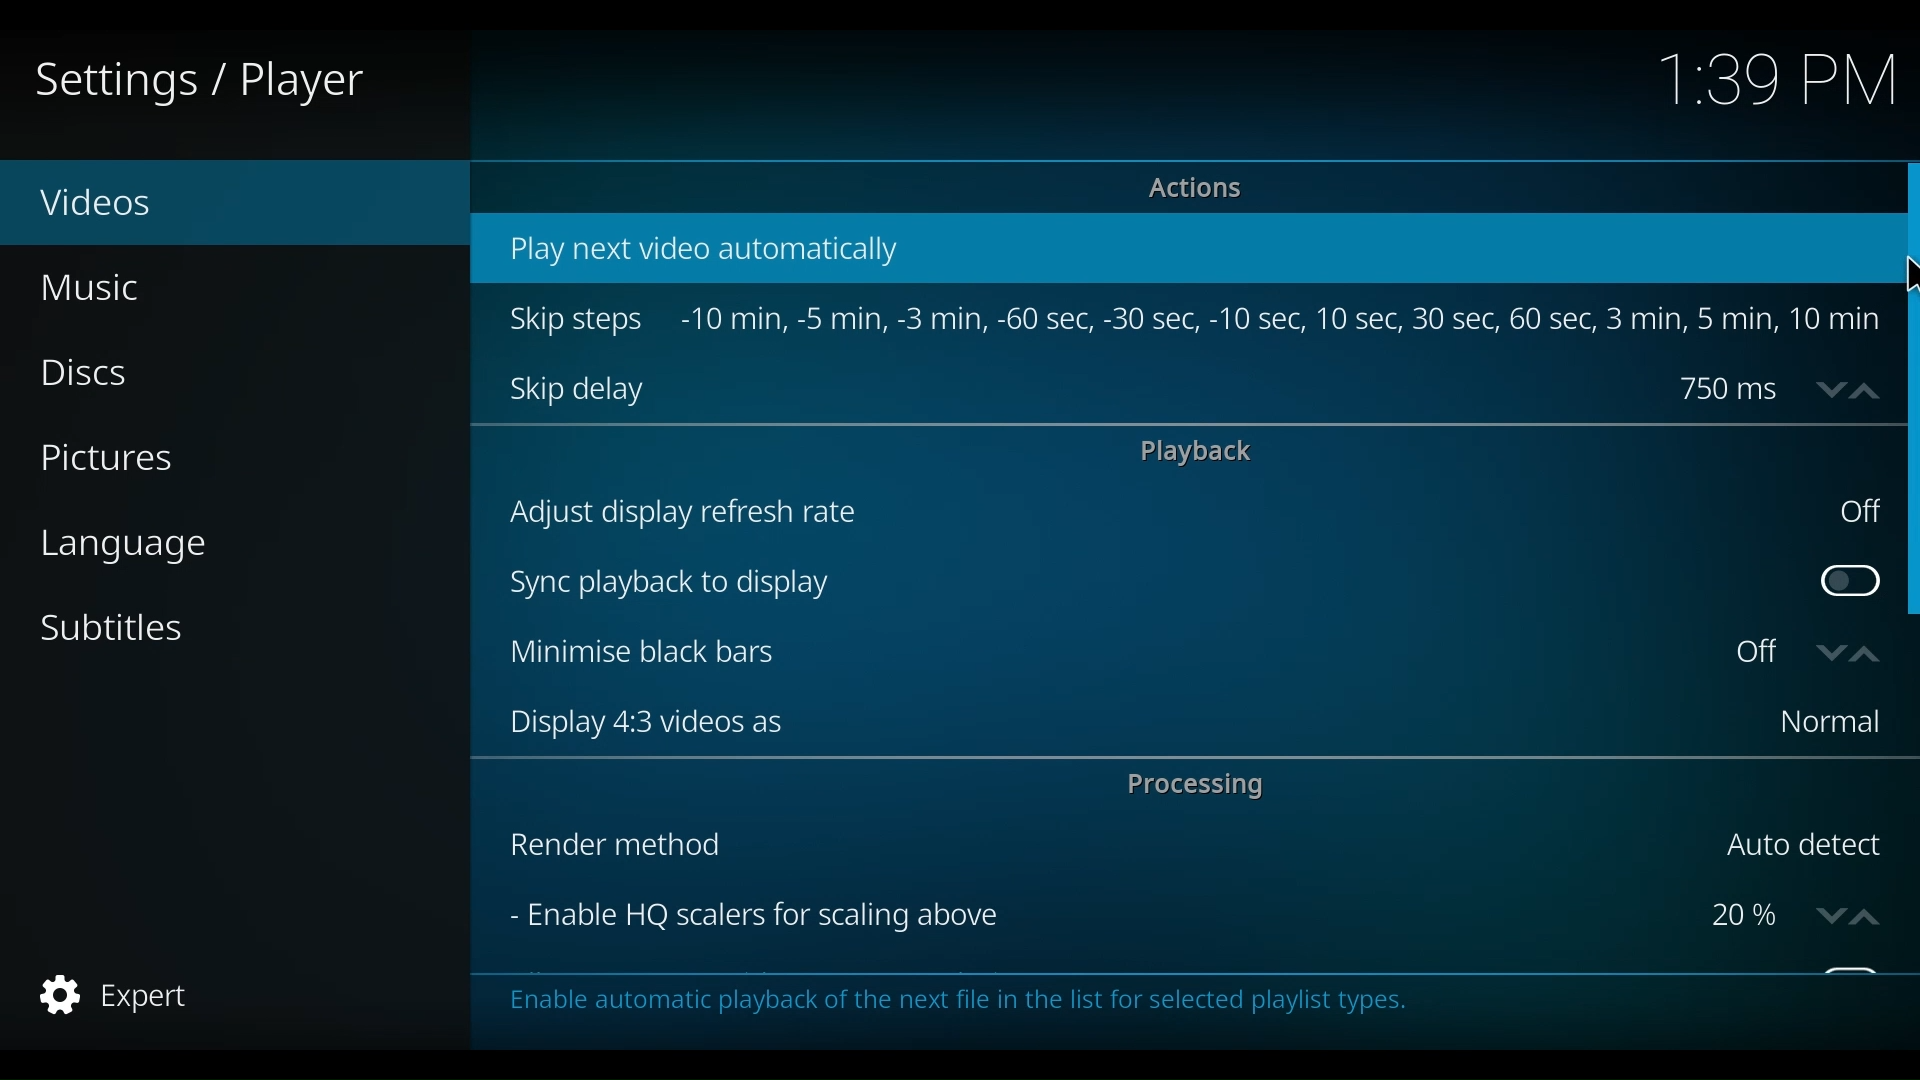  I want to click on Minimise black bars, so click(1113, 653).